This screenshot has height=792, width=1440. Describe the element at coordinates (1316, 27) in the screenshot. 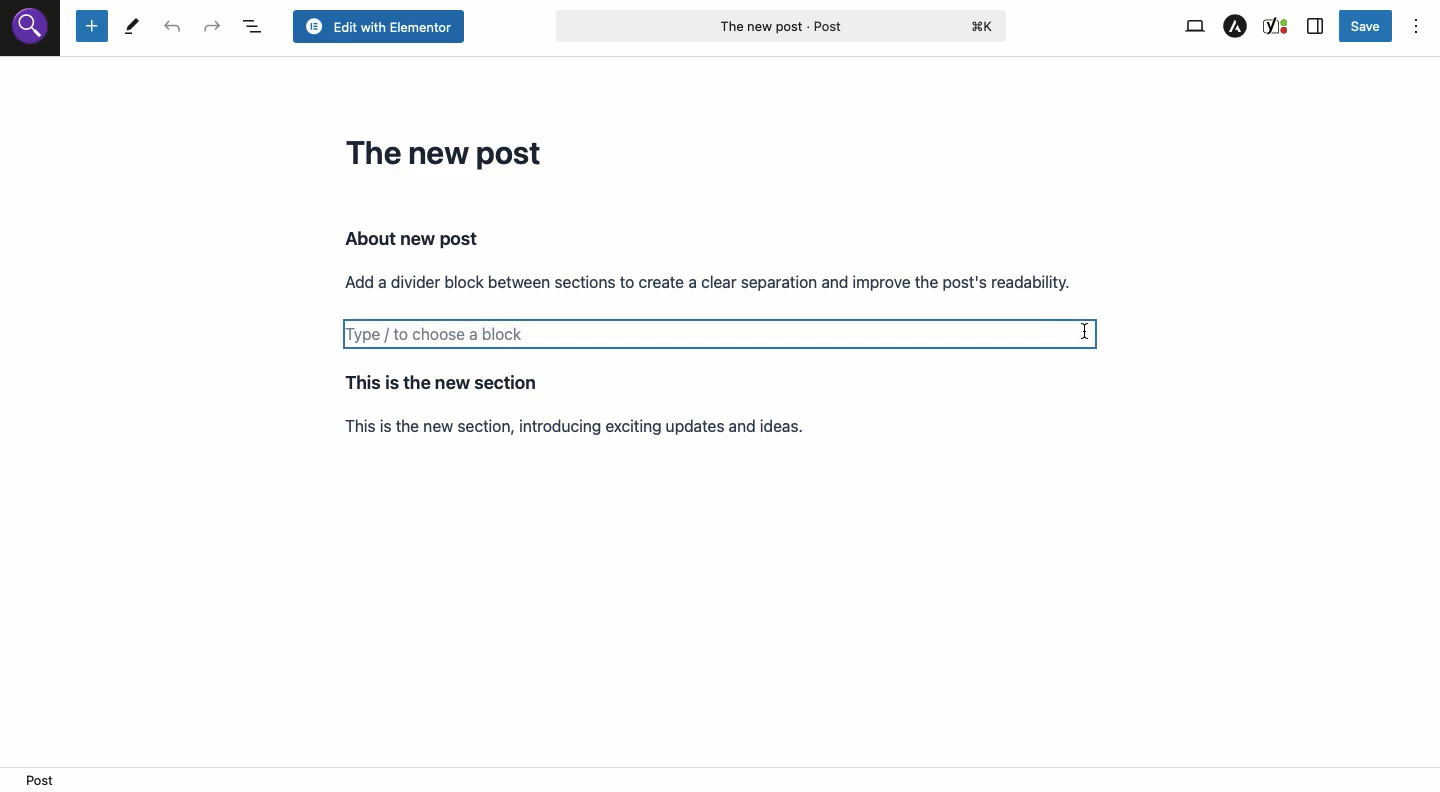

I see `Sidebar` at that location.